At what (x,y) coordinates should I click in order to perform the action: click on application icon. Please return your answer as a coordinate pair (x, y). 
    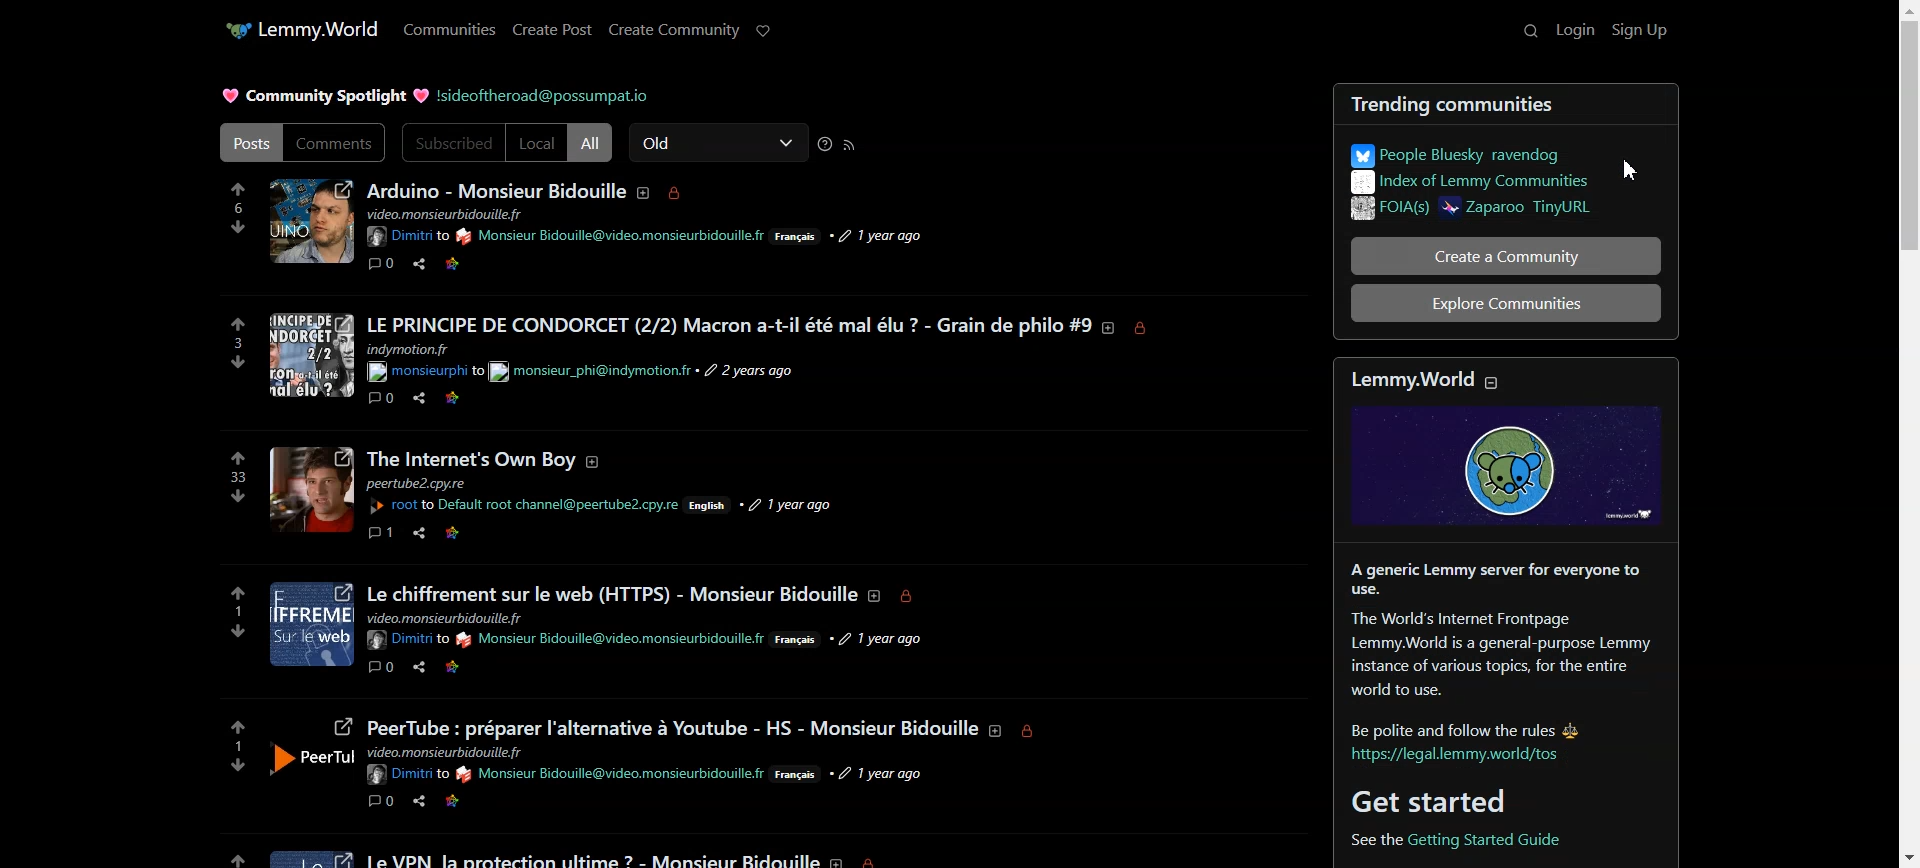
    Looking at the image, I should click on (233, 30).